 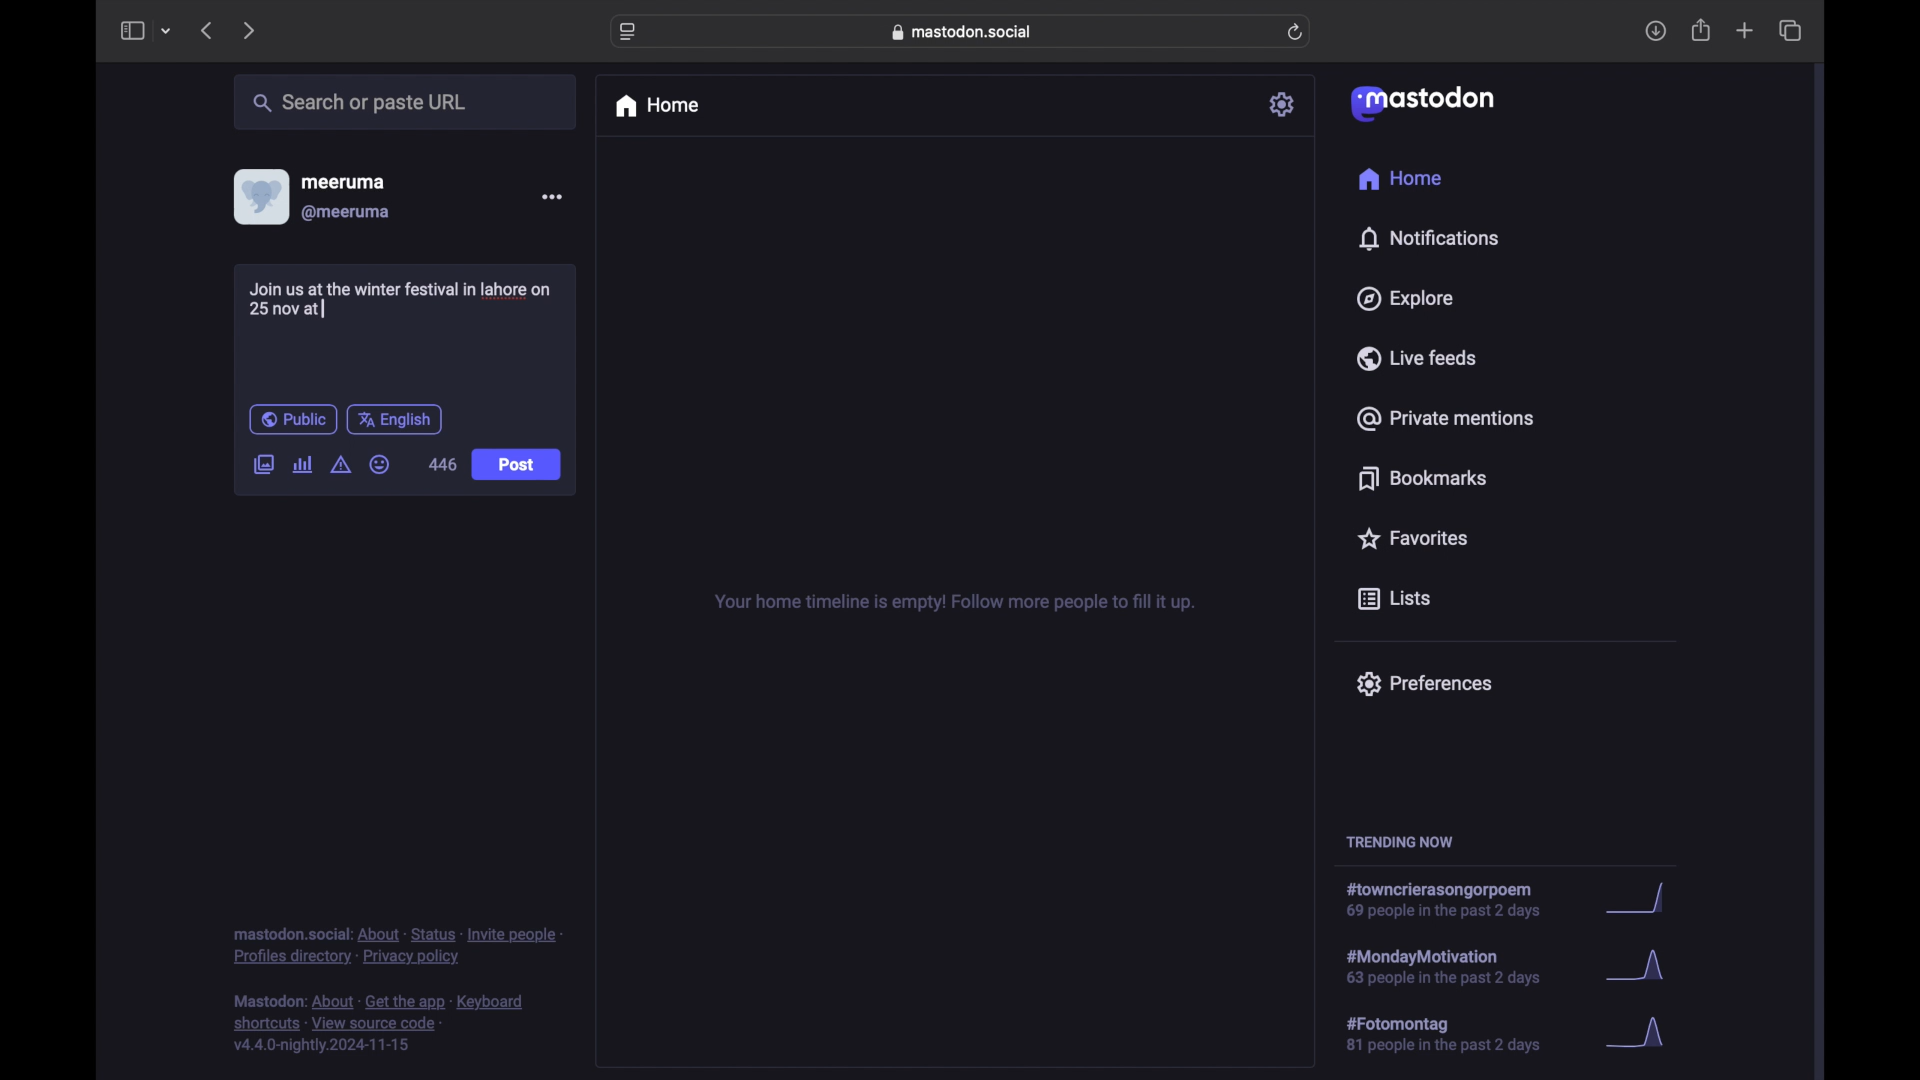 What do you see at coordinates (1446, 418) in the screenshot?
I see `private mentions` at bounding box center [1446, 418].